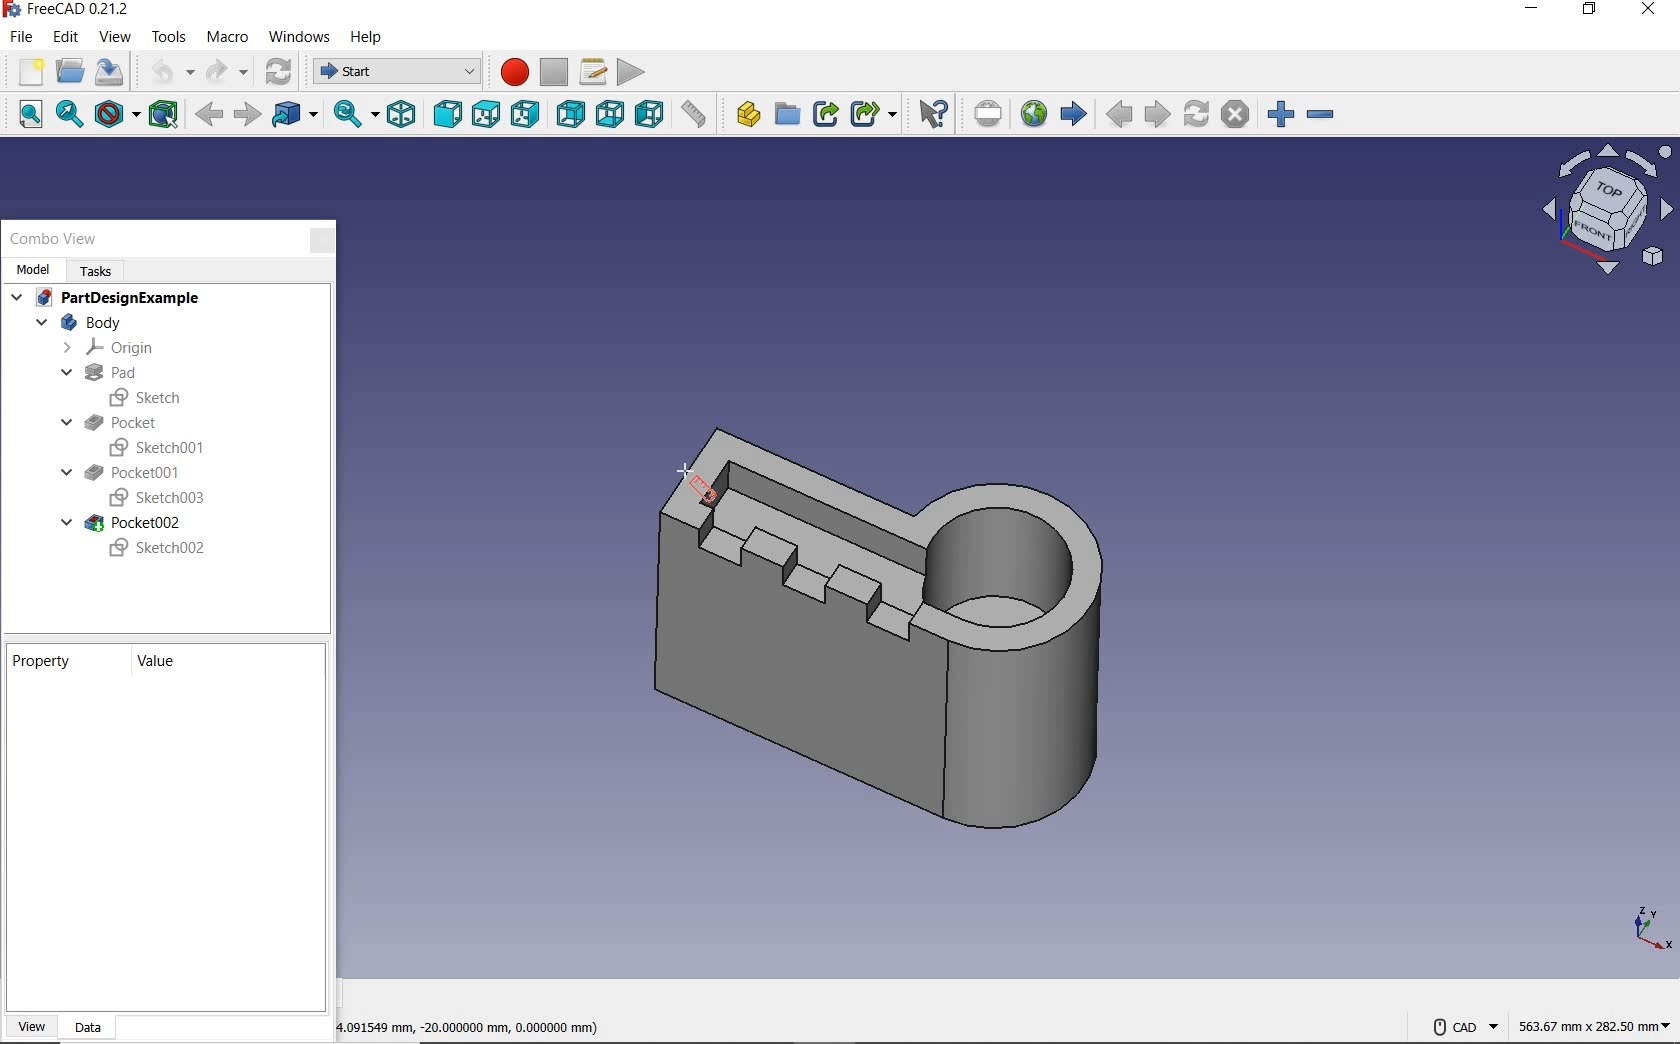 This screenshot has width=1680, height=1044. What do you see at coordinates (693, 117) in the screenshot?
I see `ruler` at bounding box center [693, 117].